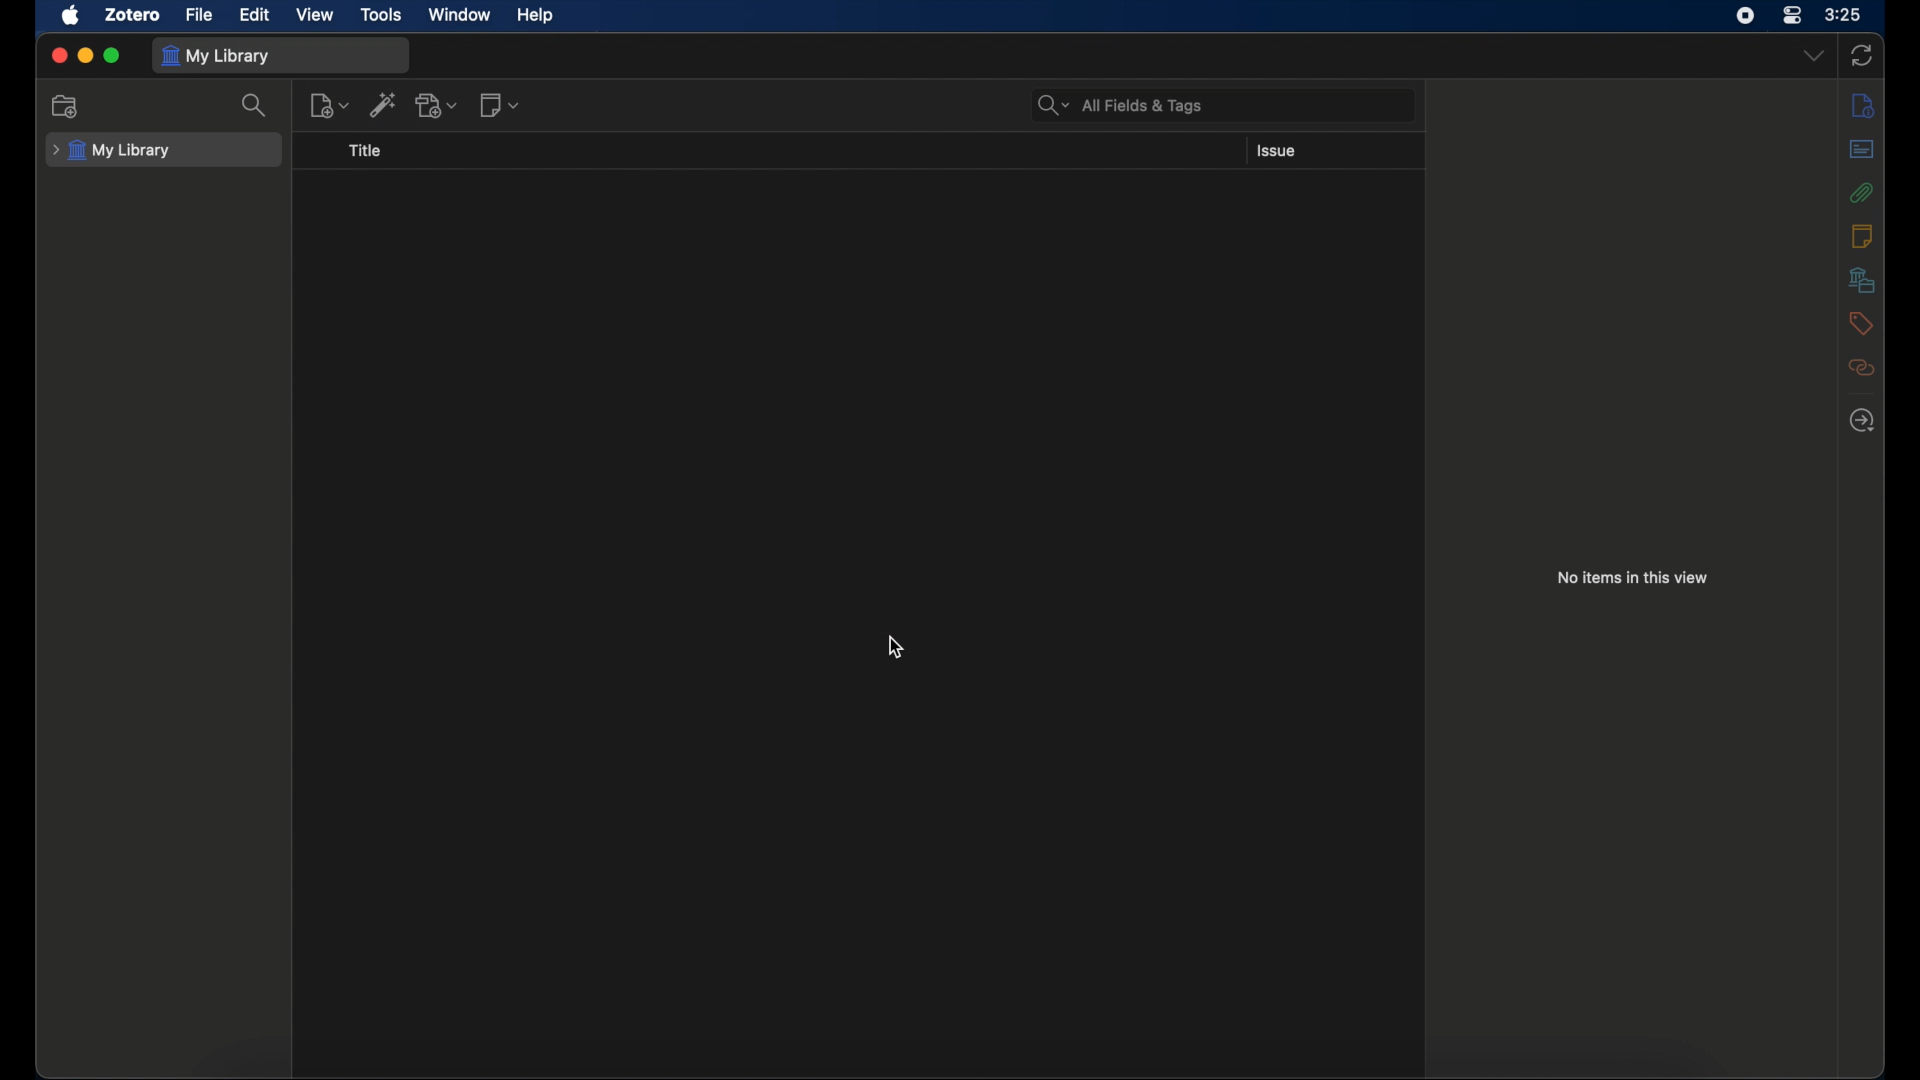 The height and width of the screenshot is (1080, 1920). I want to click on new note, so click(500, 106).